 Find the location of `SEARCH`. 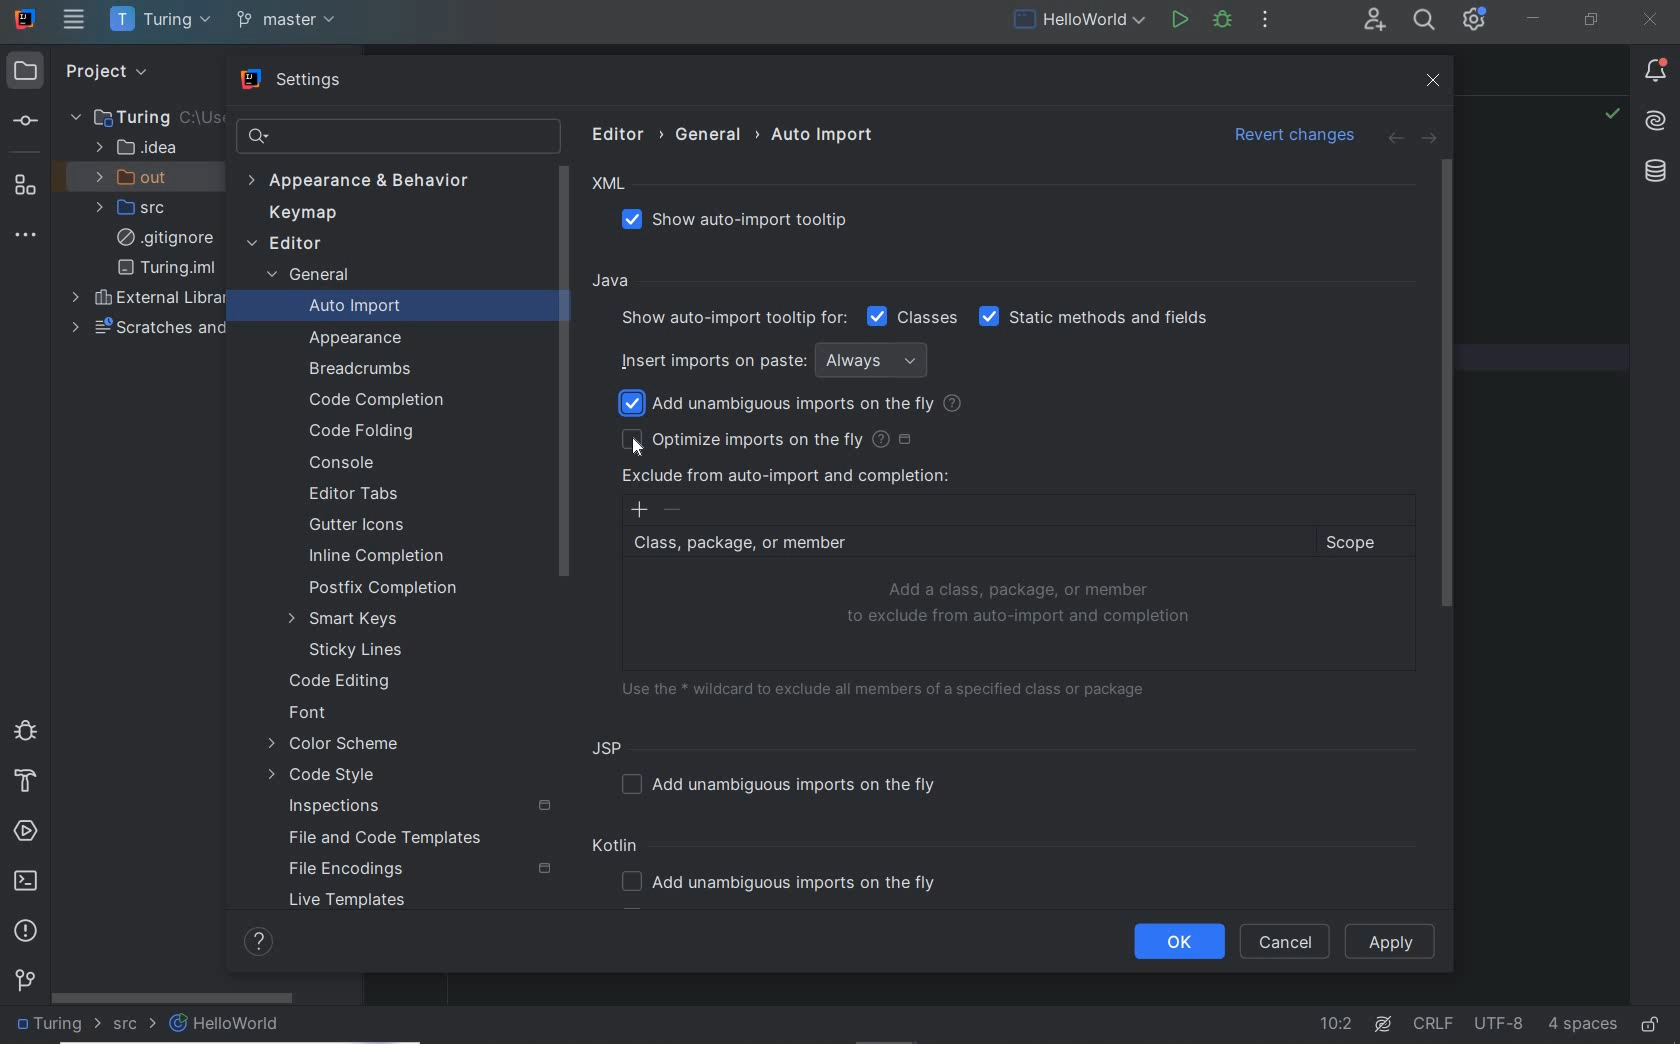

SEARCH is located at coordinates (1422, 19).